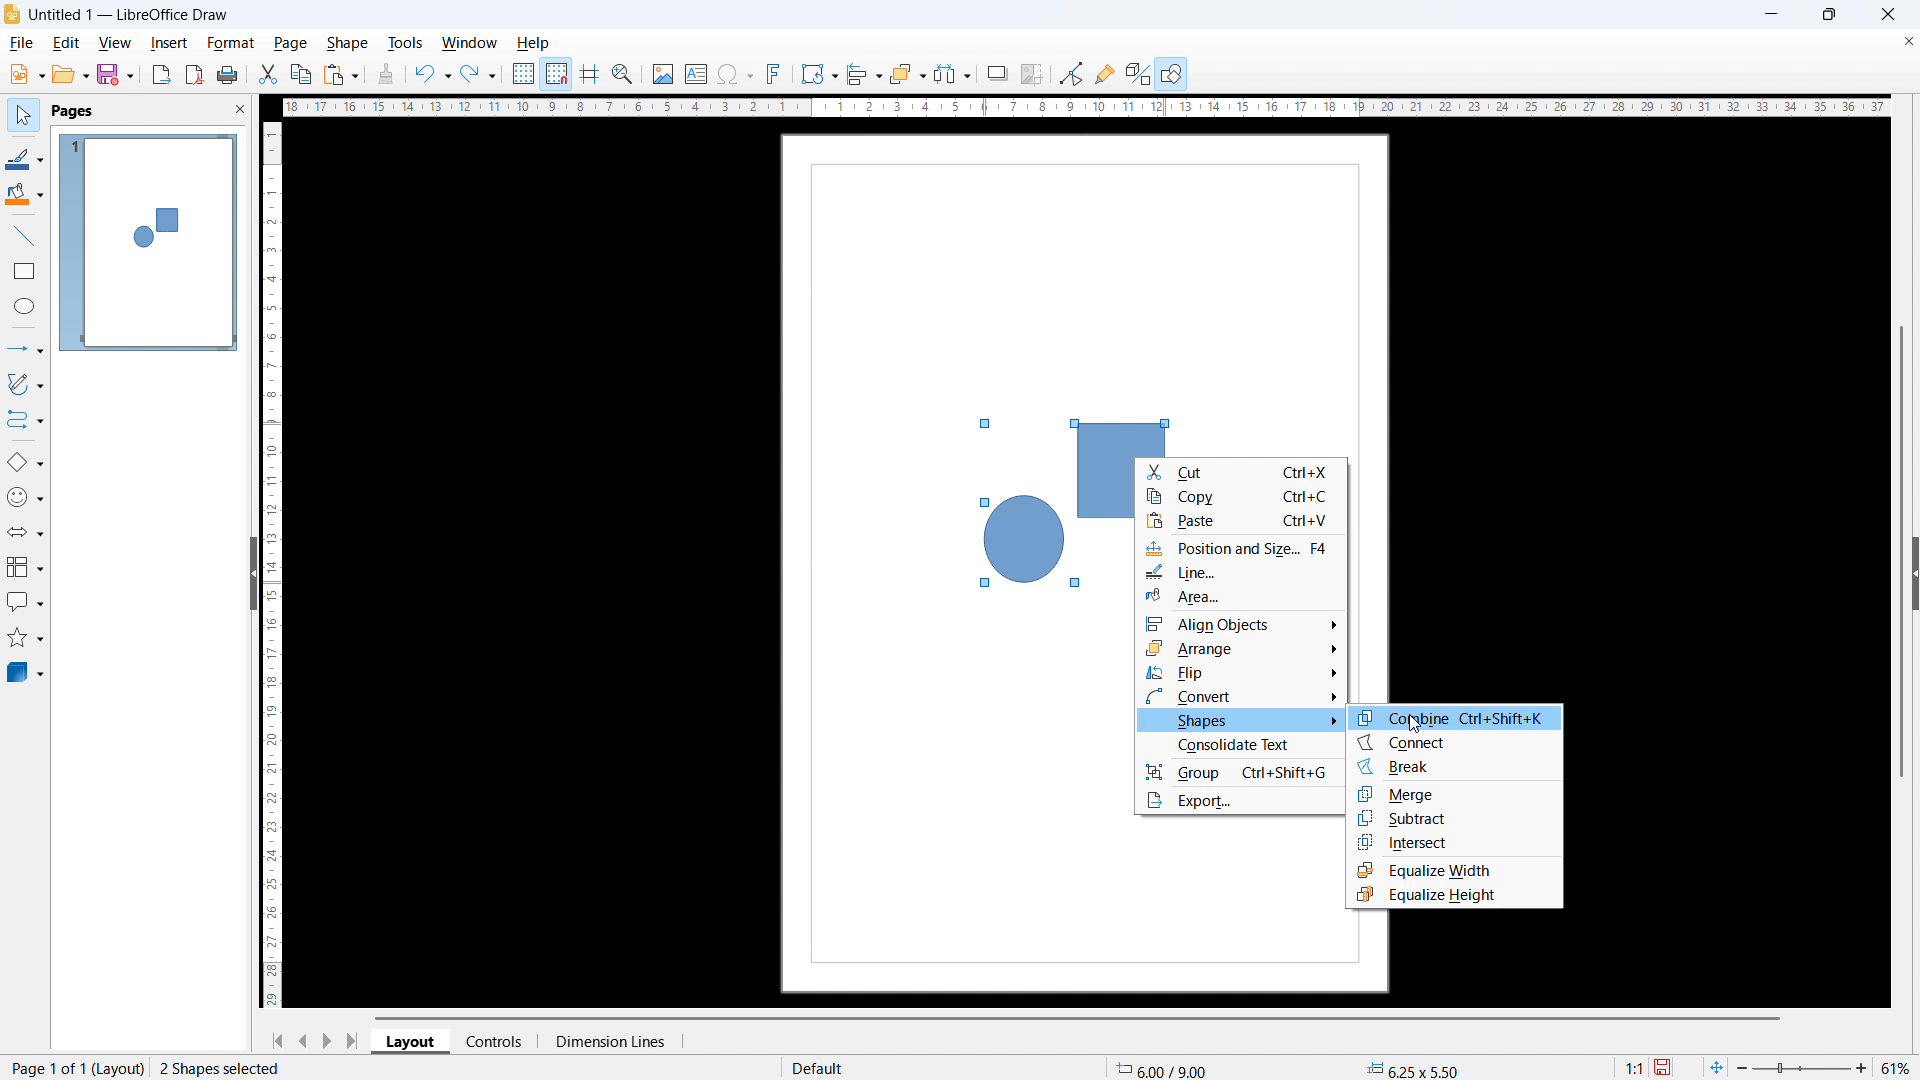 The image size is (1920, 1080). What do you see at coordinates (1242, 495) in the screenshot?
I see `copy` at bounding box center [1242, 495].